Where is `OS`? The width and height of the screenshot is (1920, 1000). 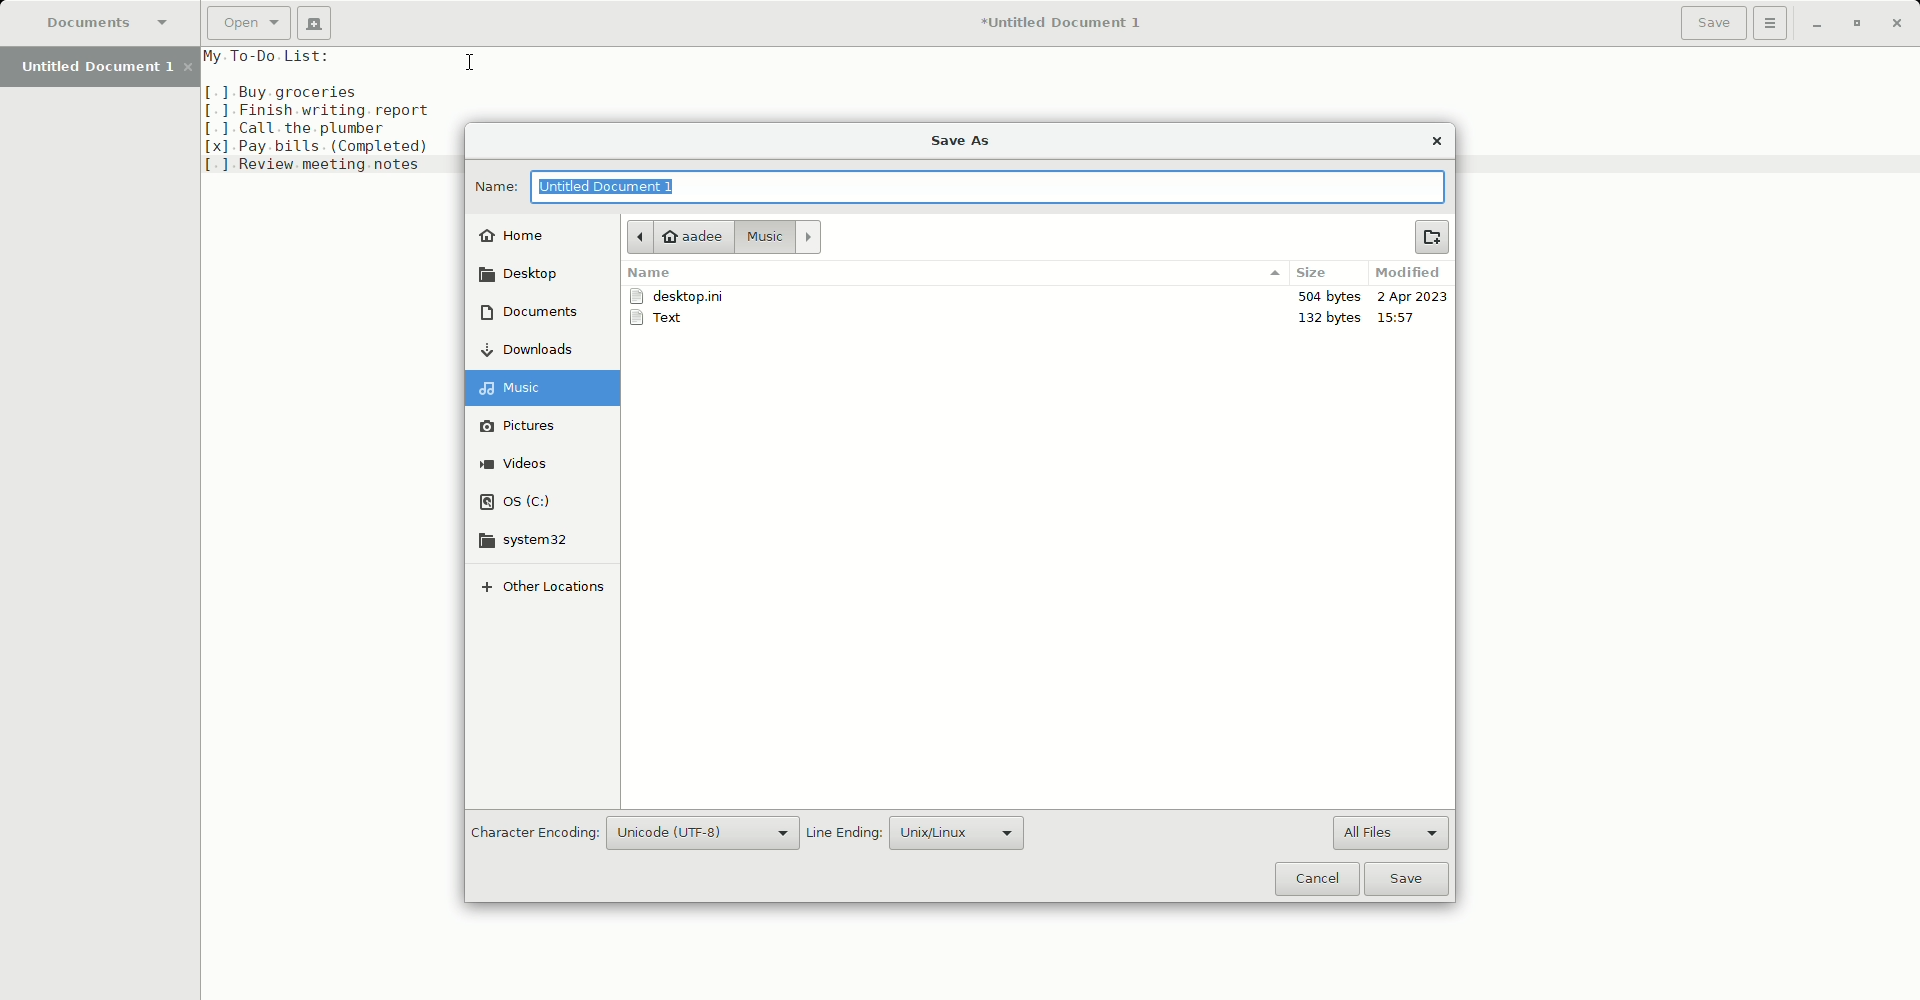 OS is located at coordinates (528, 498).